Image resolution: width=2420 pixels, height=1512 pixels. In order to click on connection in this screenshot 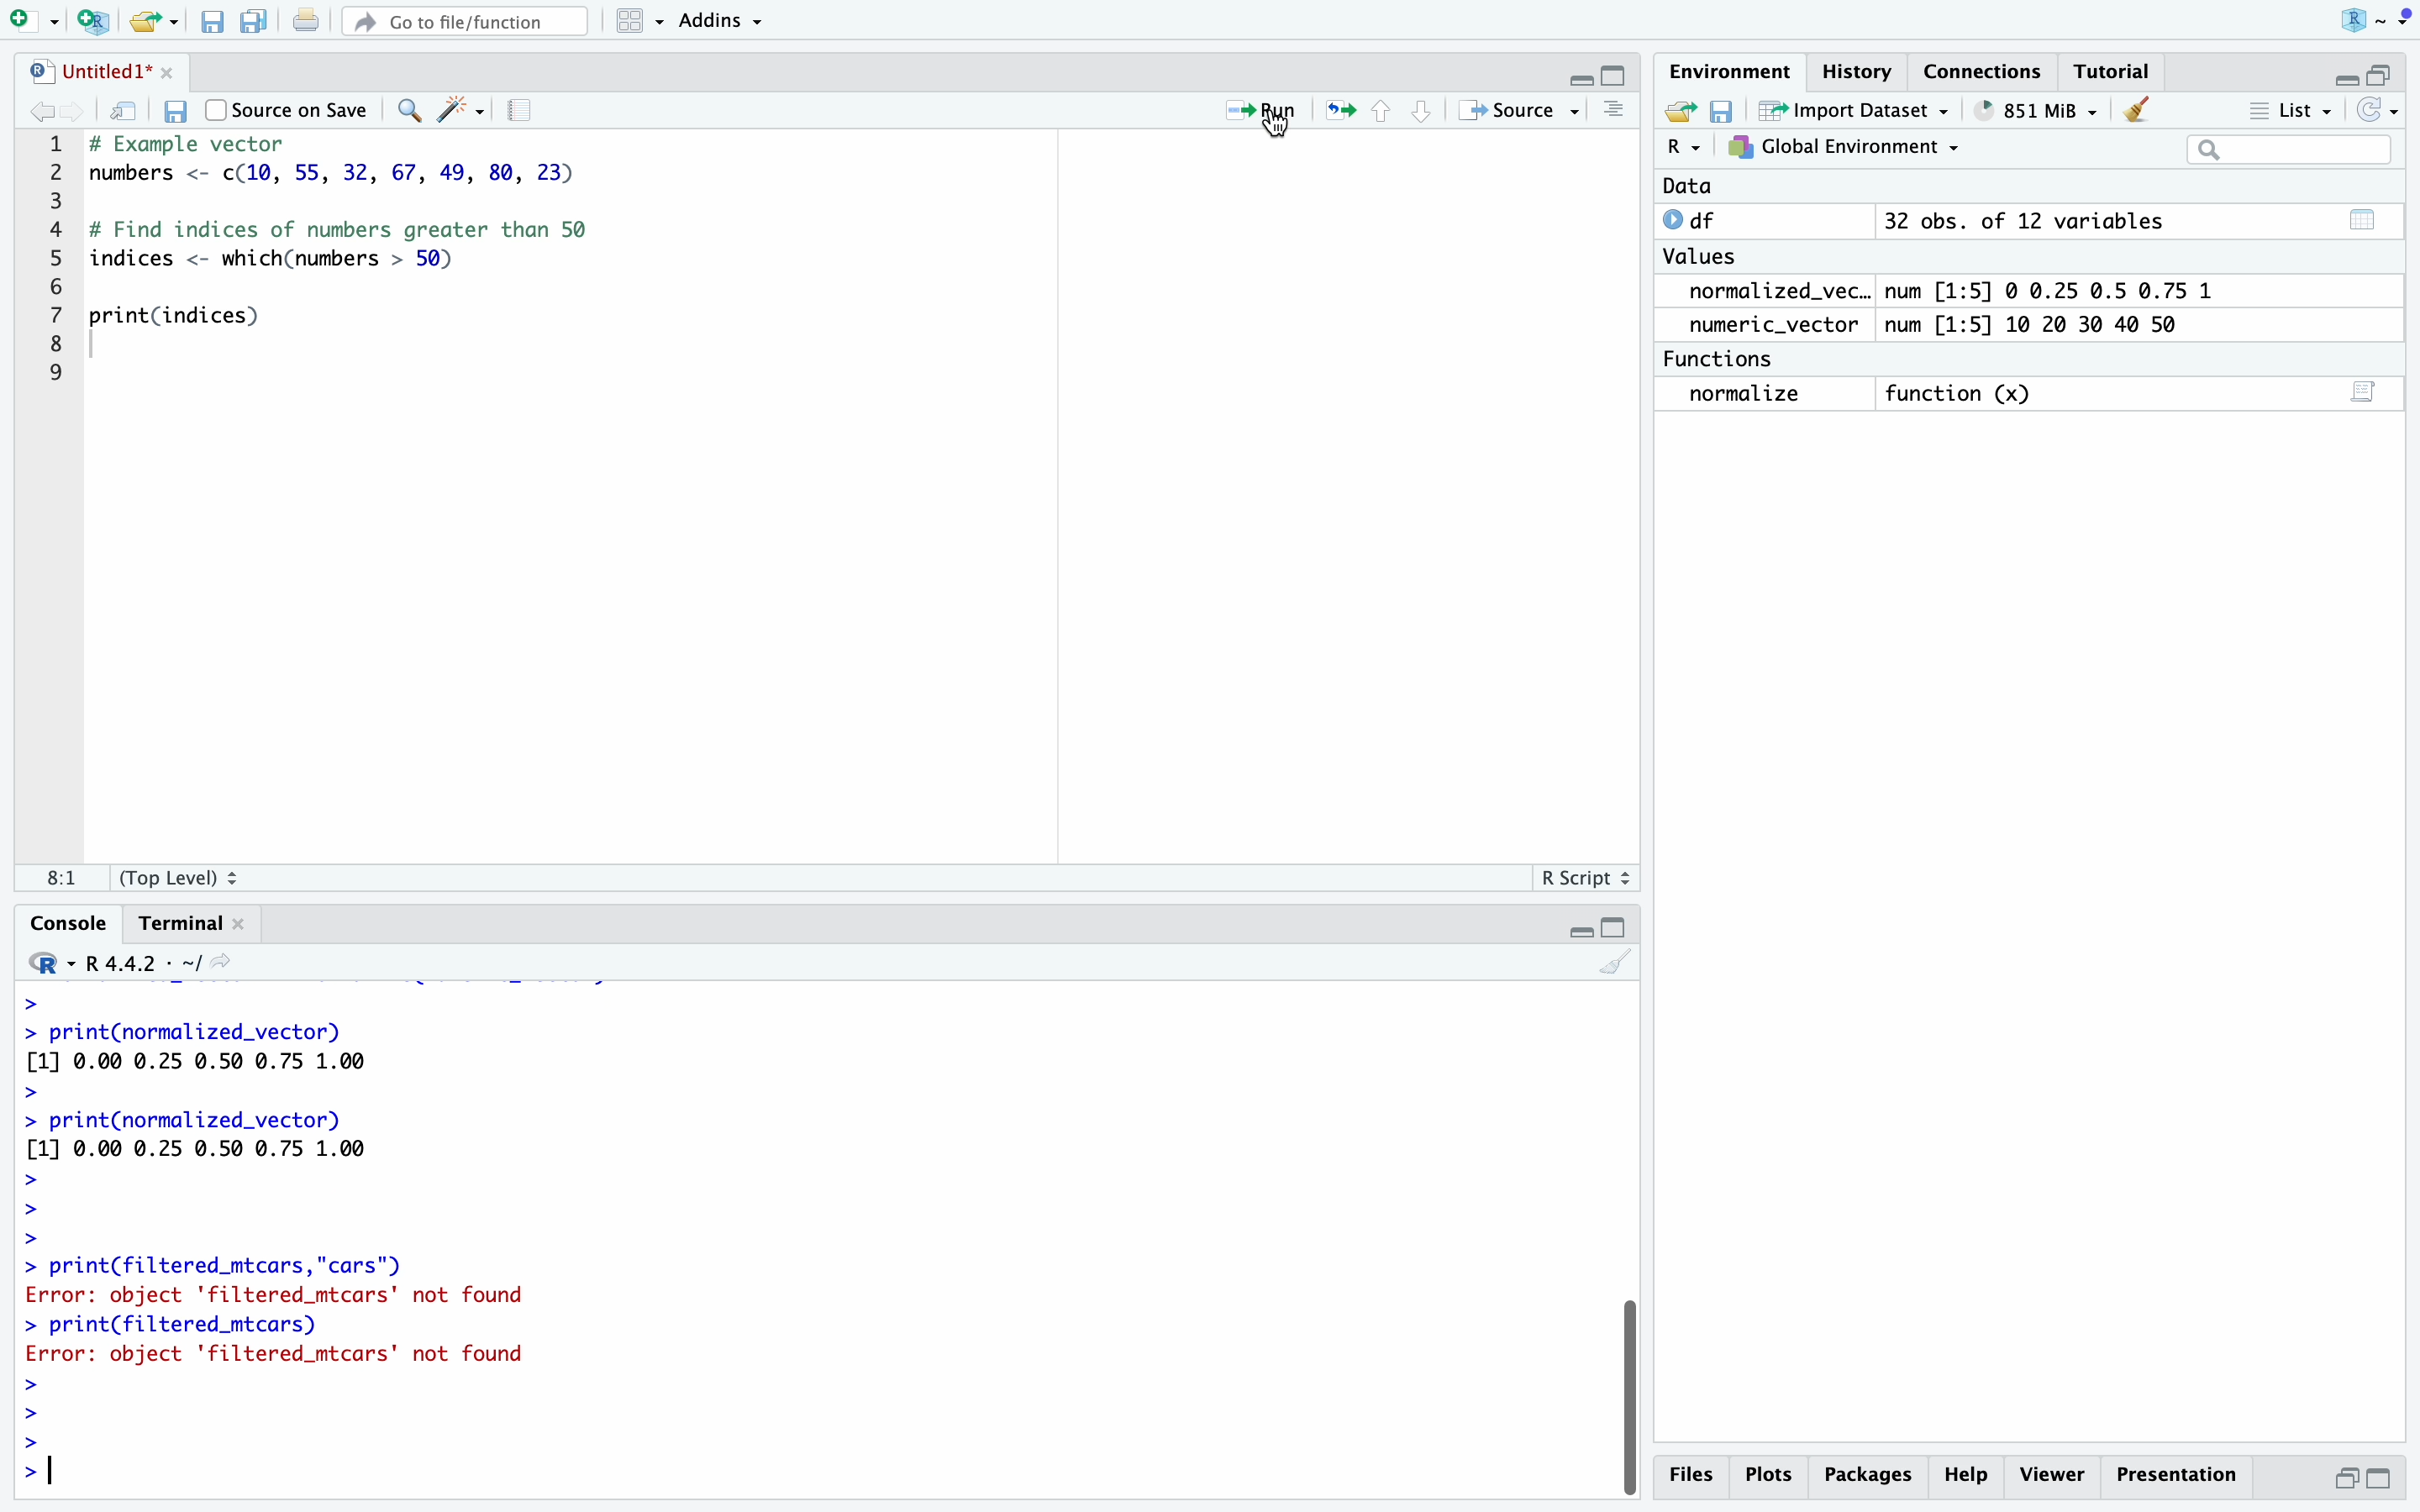, I will do `click(1991, 71)`.